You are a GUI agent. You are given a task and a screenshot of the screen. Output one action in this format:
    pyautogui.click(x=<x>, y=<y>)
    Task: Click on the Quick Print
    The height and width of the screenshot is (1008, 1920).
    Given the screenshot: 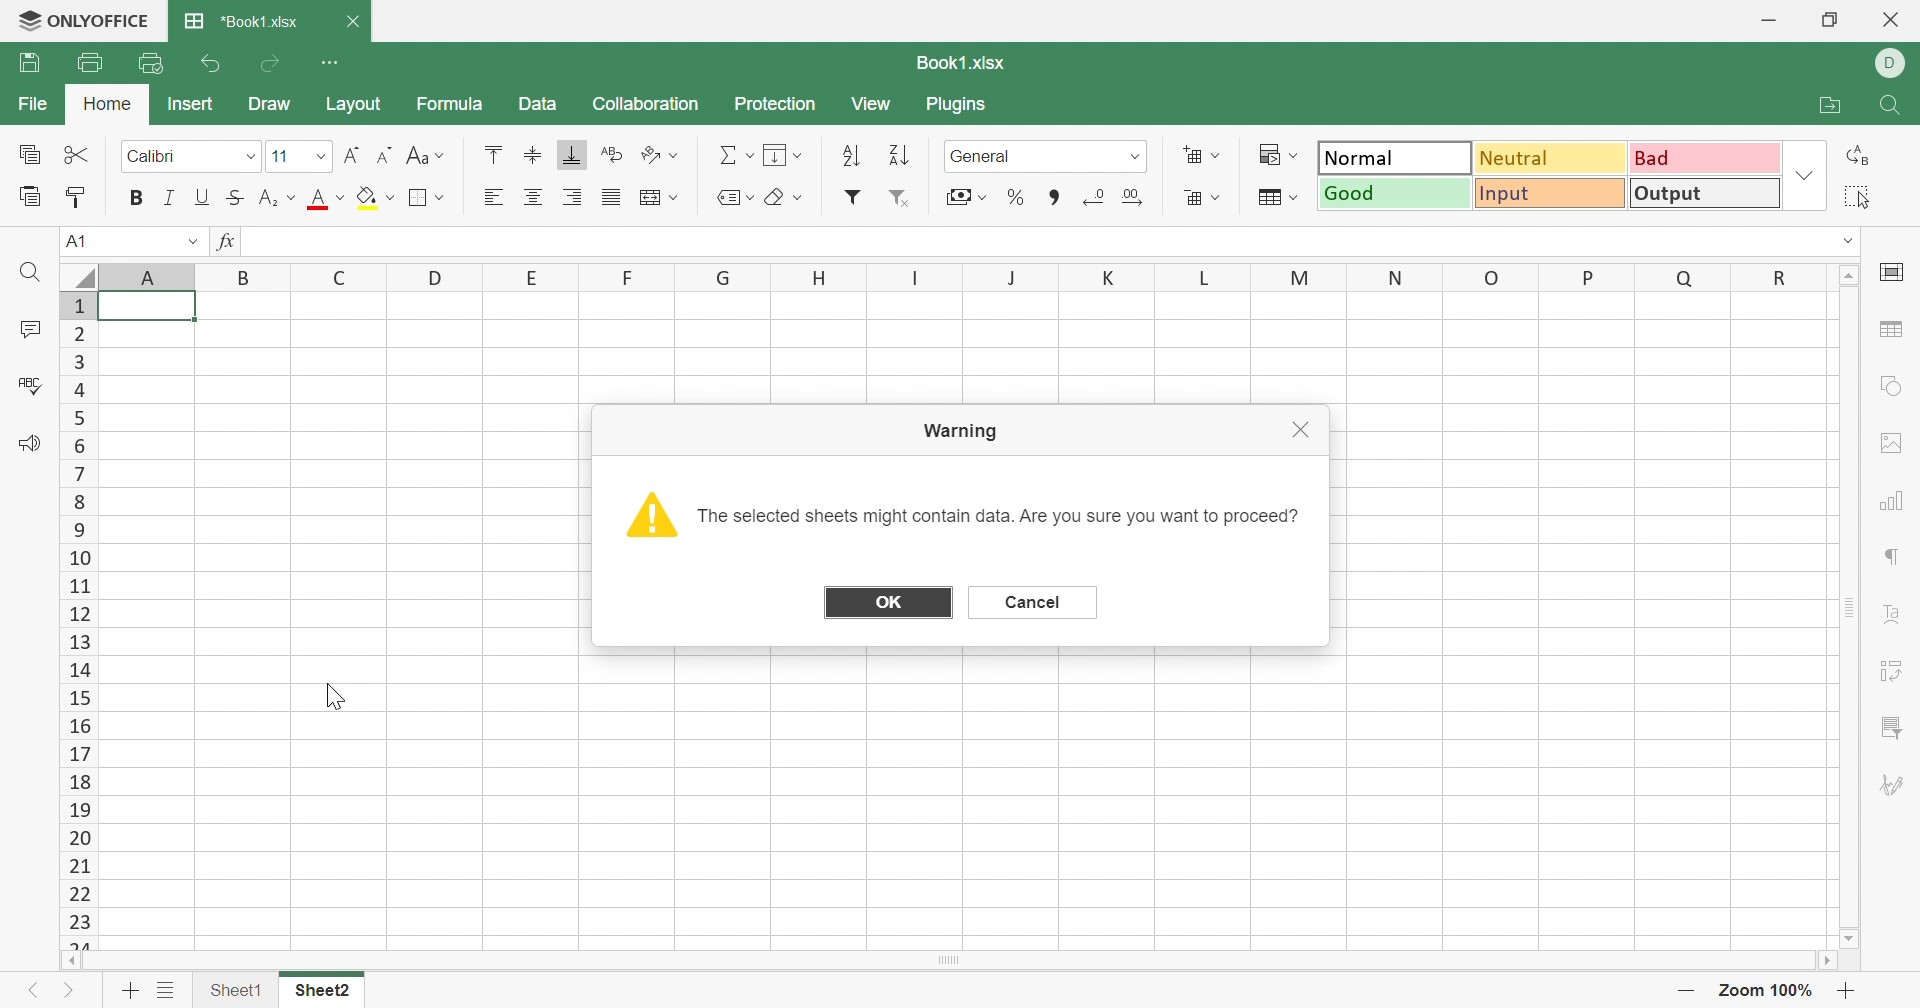 What is the action you would take?
    pyautogui.click(x=149, y=61)
    